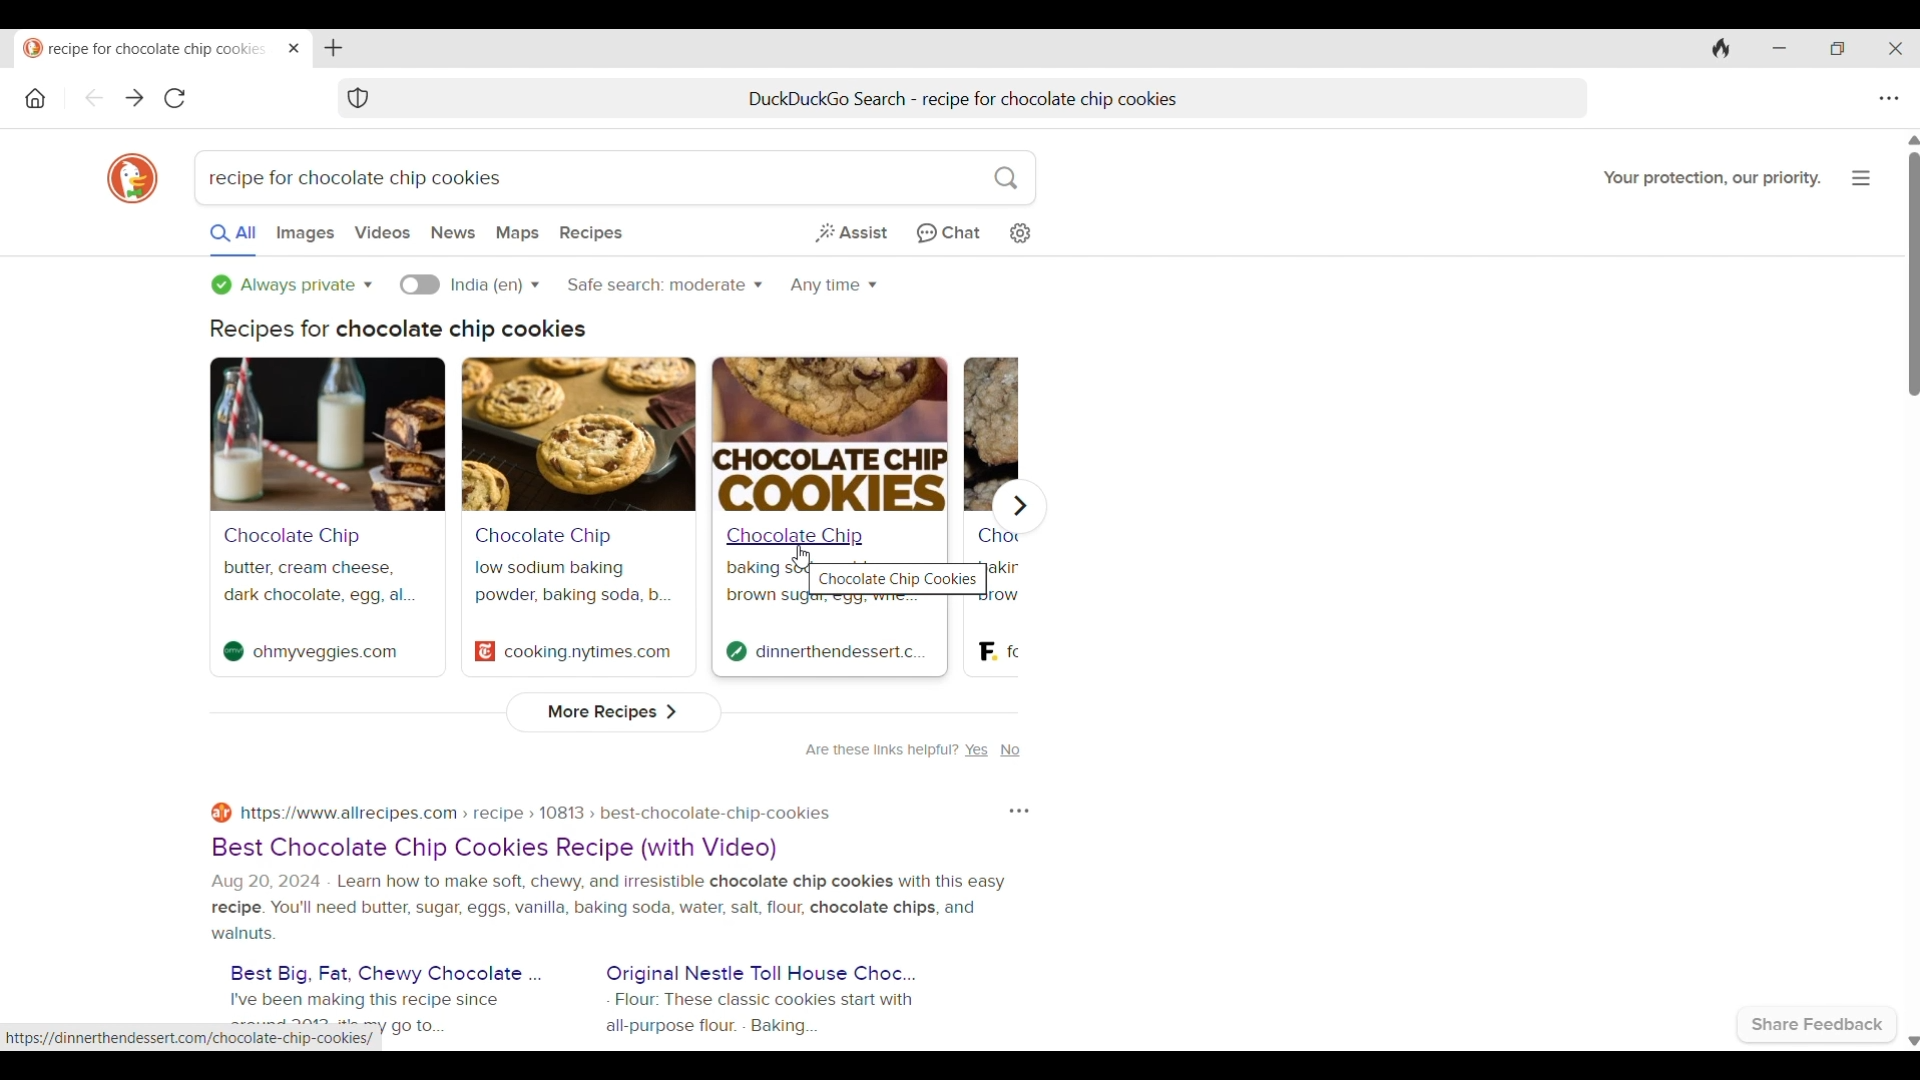 The image size is (1920, 1080). Describe the element at coordinates (760, 975) in the screenshot. I see `Original Nestle Toll House Choc...` at that location.